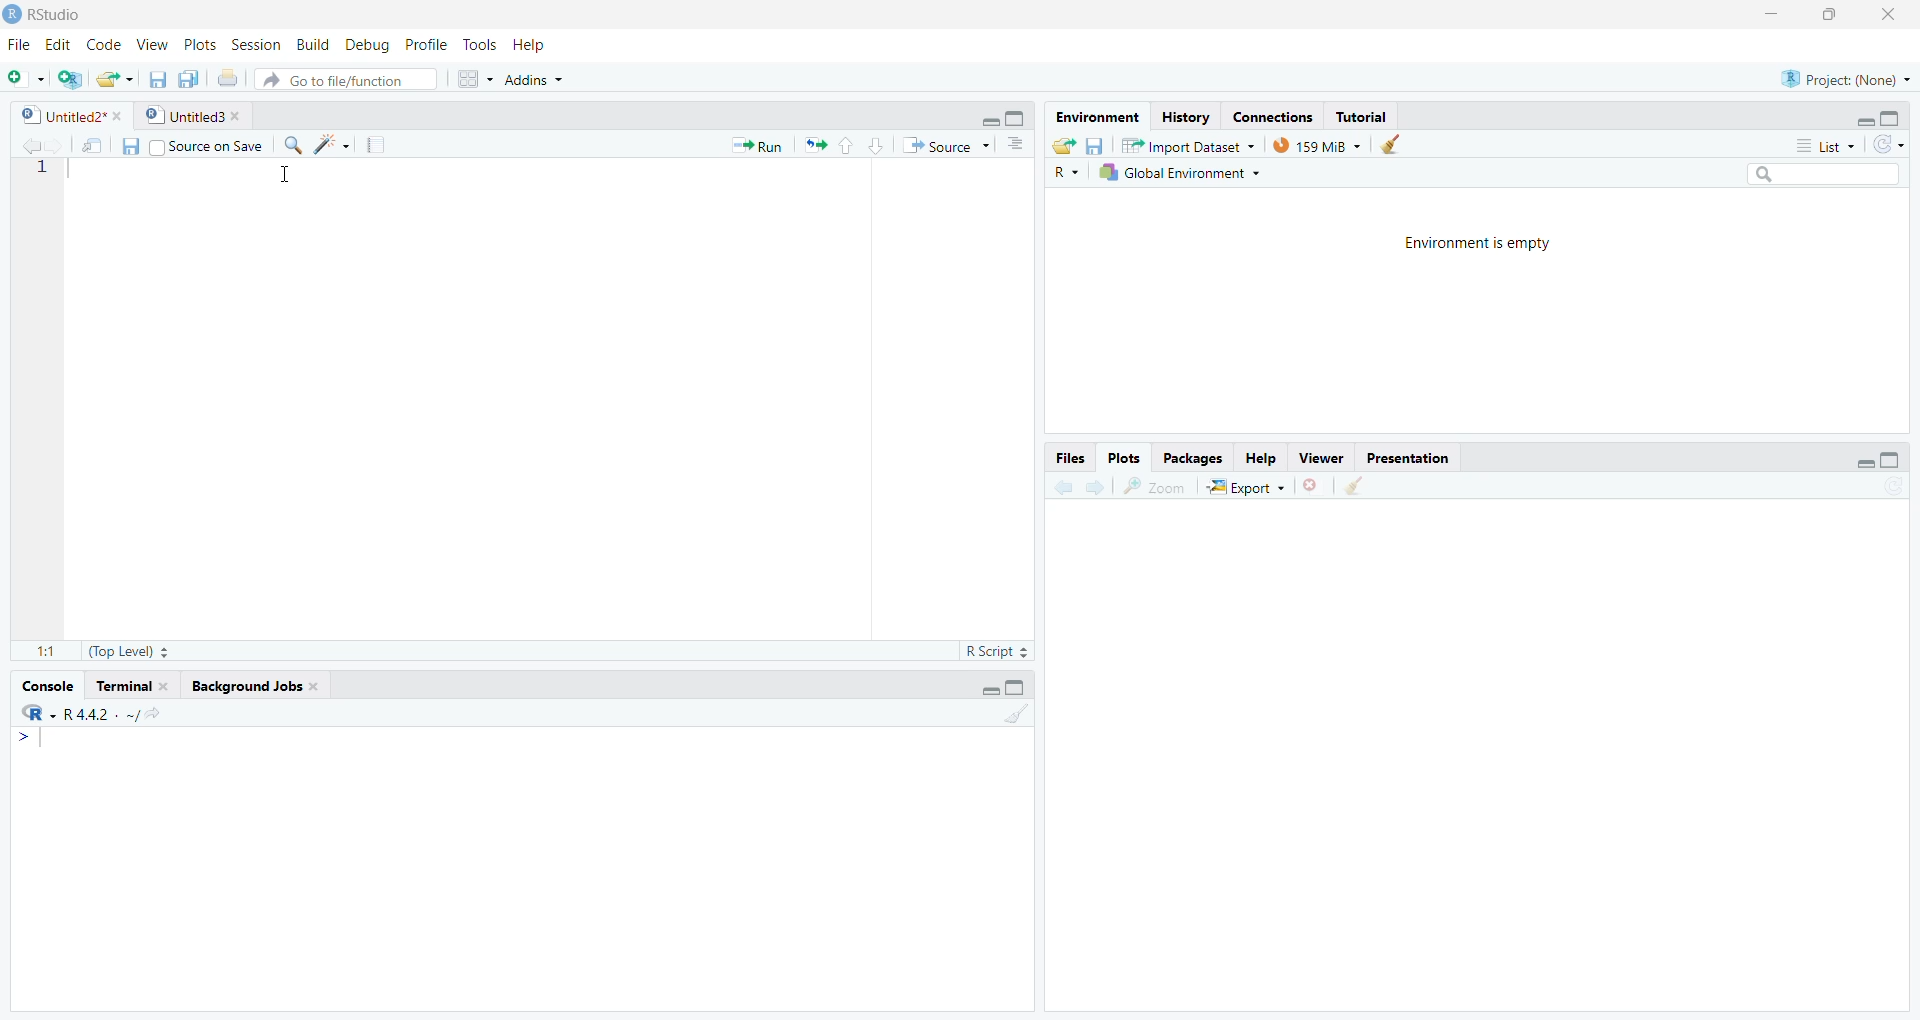 This screenshot has height=1020, width=1920. I want to click on Plots, so click(1122, 458).